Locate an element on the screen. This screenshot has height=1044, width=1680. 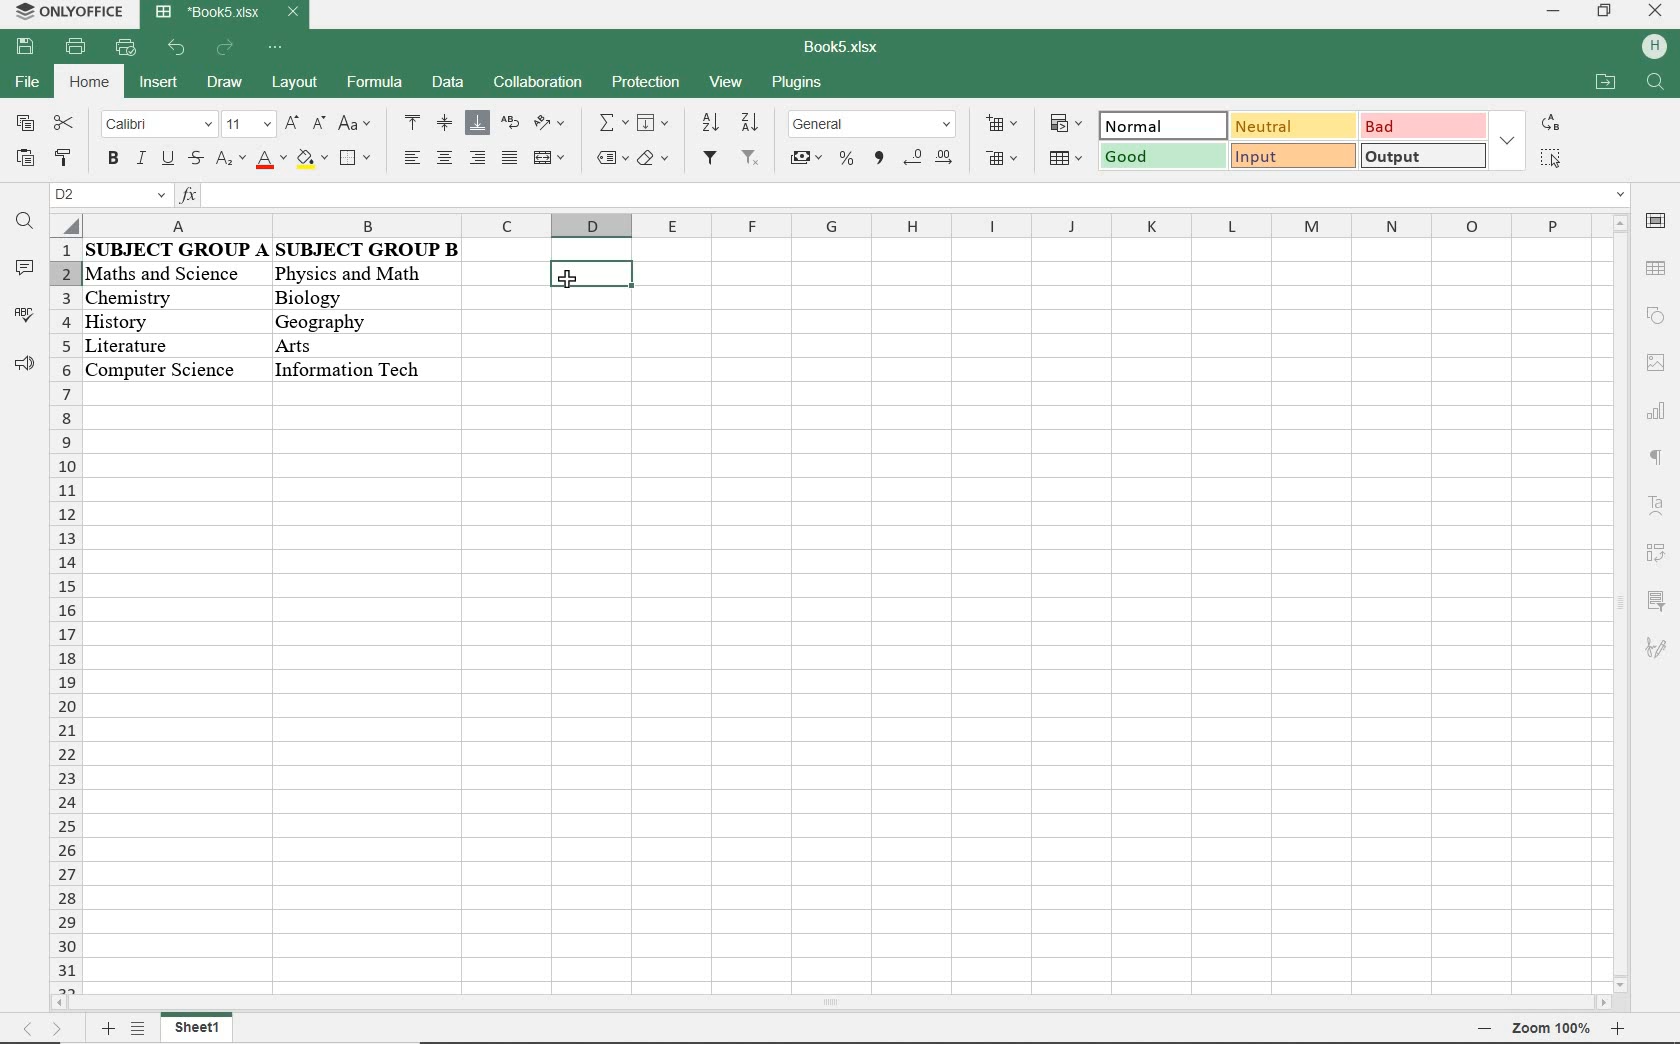
document name is located at coordinates (843, 48).